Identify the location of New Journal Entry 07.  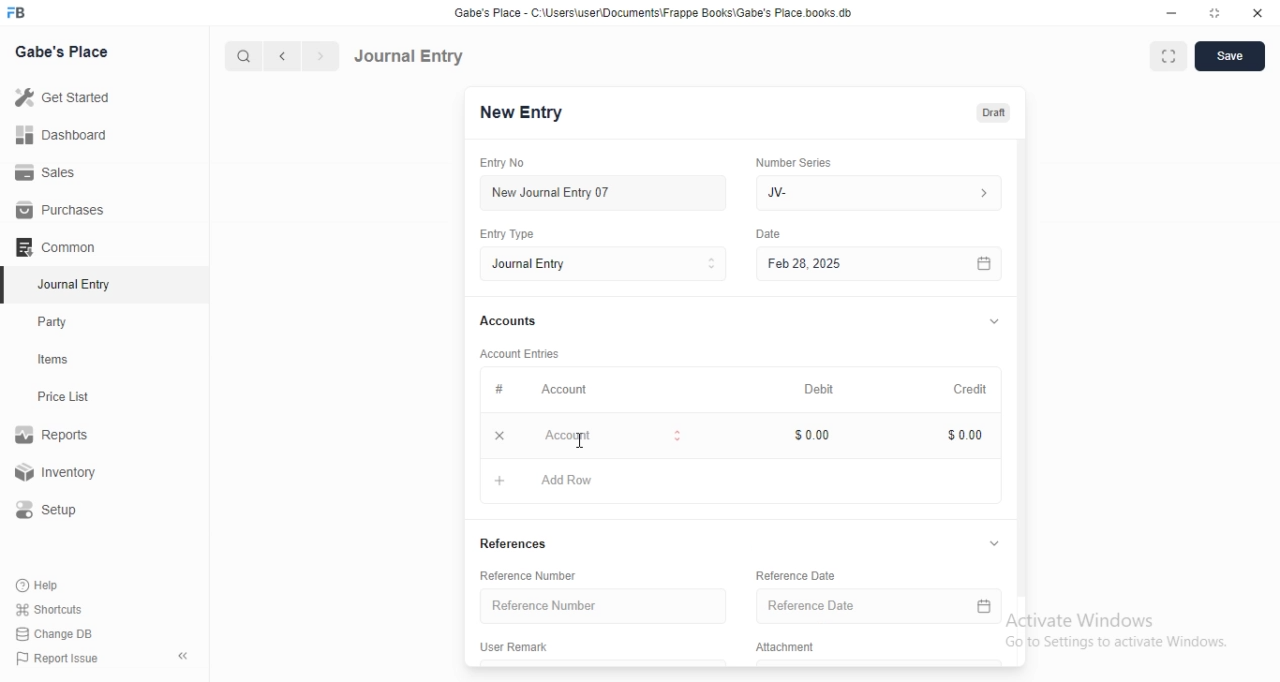
(550, 193).